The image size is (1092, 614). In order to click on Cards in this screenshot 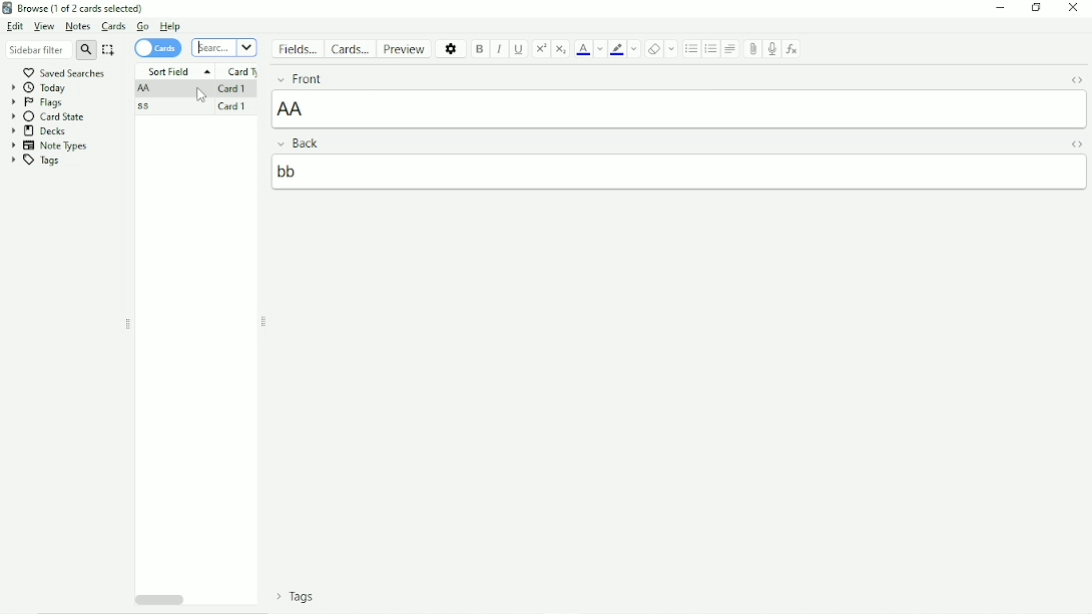, I will do `click(158, 48)`.